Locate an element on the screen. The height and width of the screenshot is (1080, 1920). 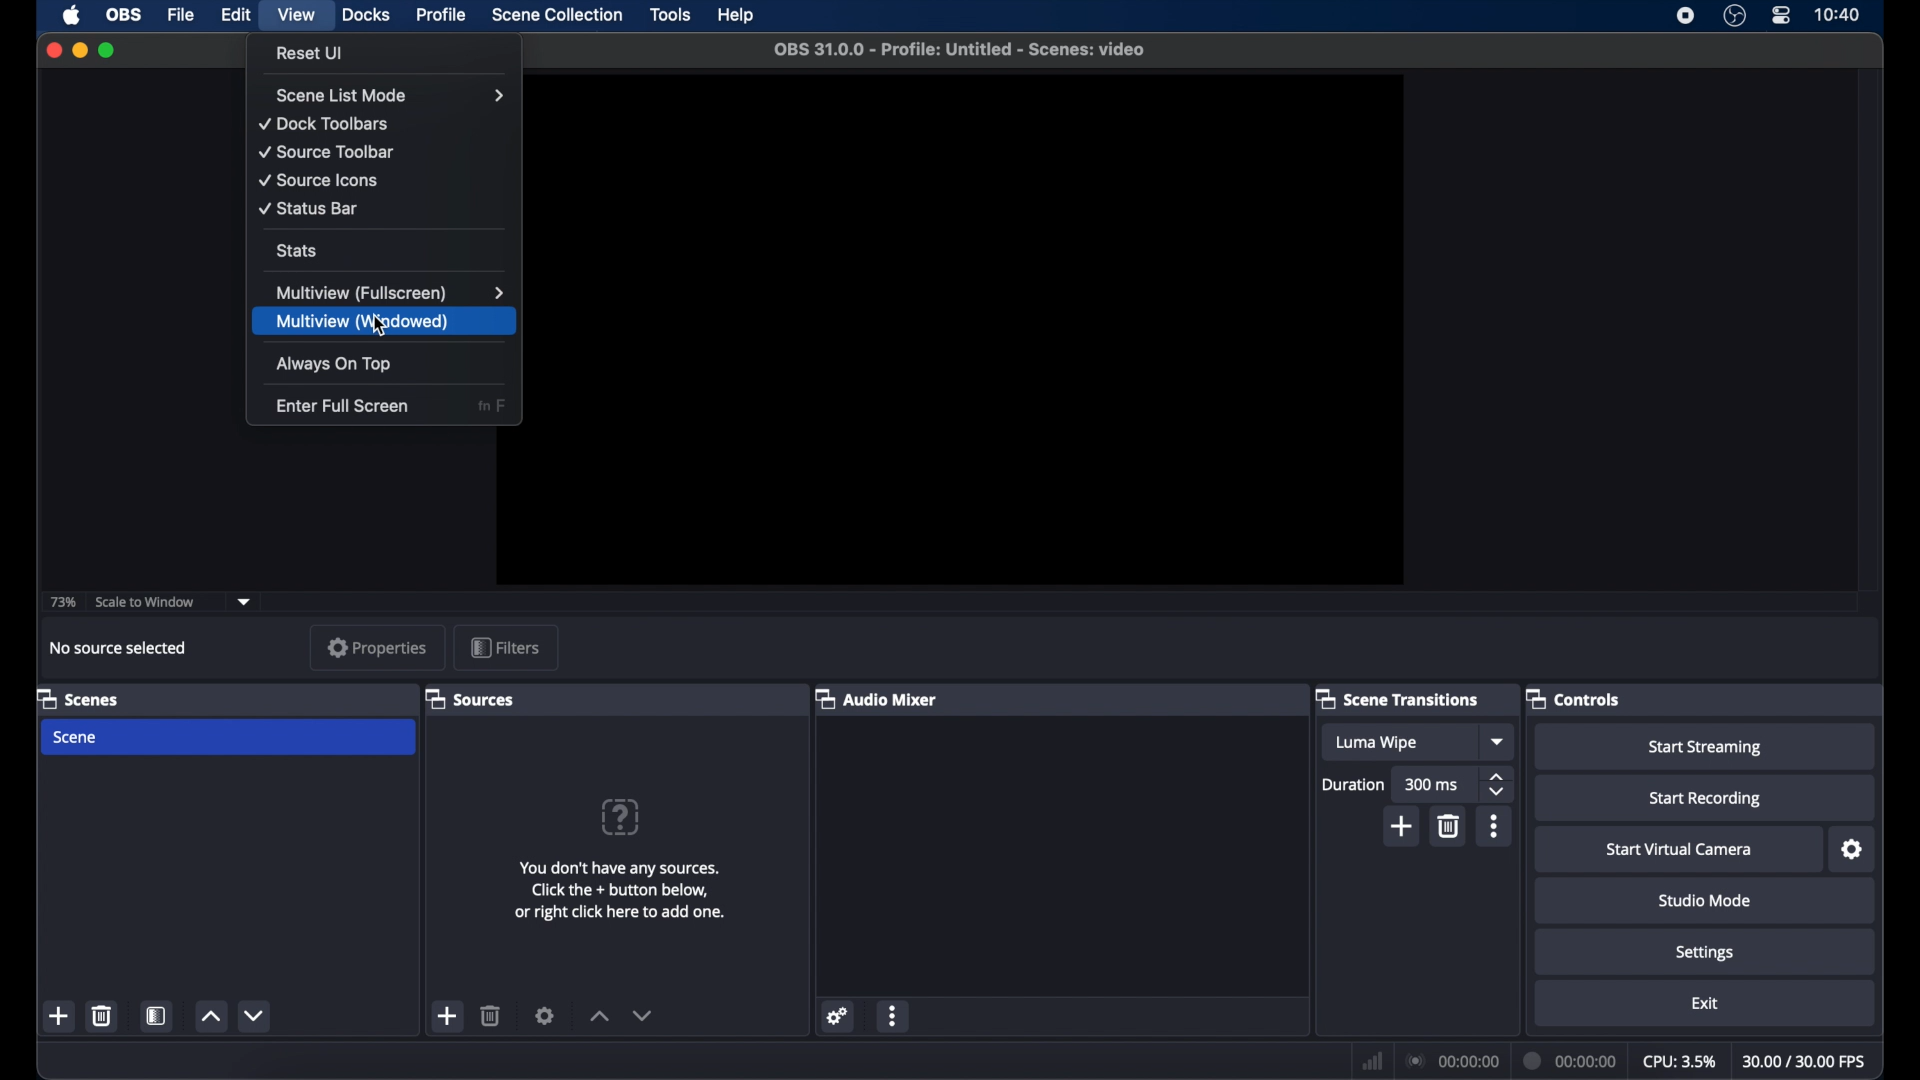
delete is located at coordinates (492, 1015).